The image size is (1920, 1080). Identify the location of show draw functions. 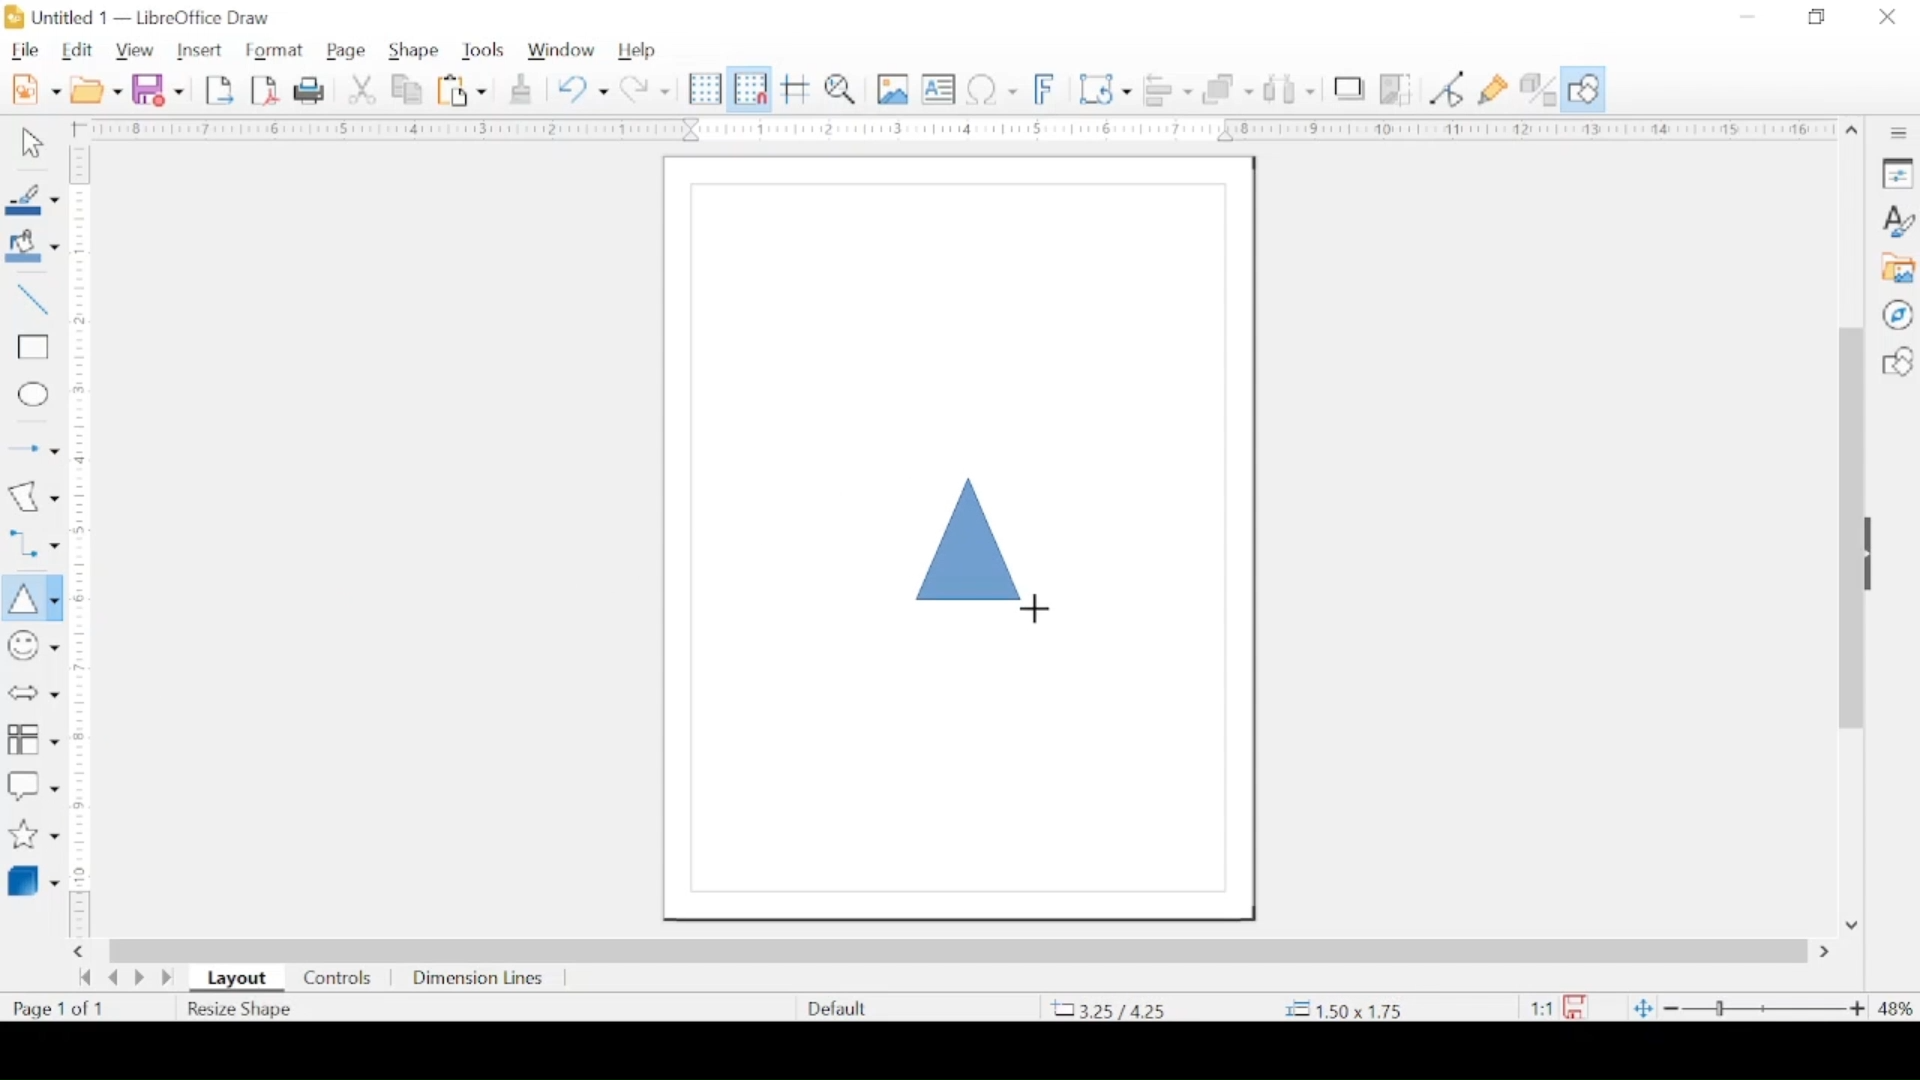
(1586, 89).